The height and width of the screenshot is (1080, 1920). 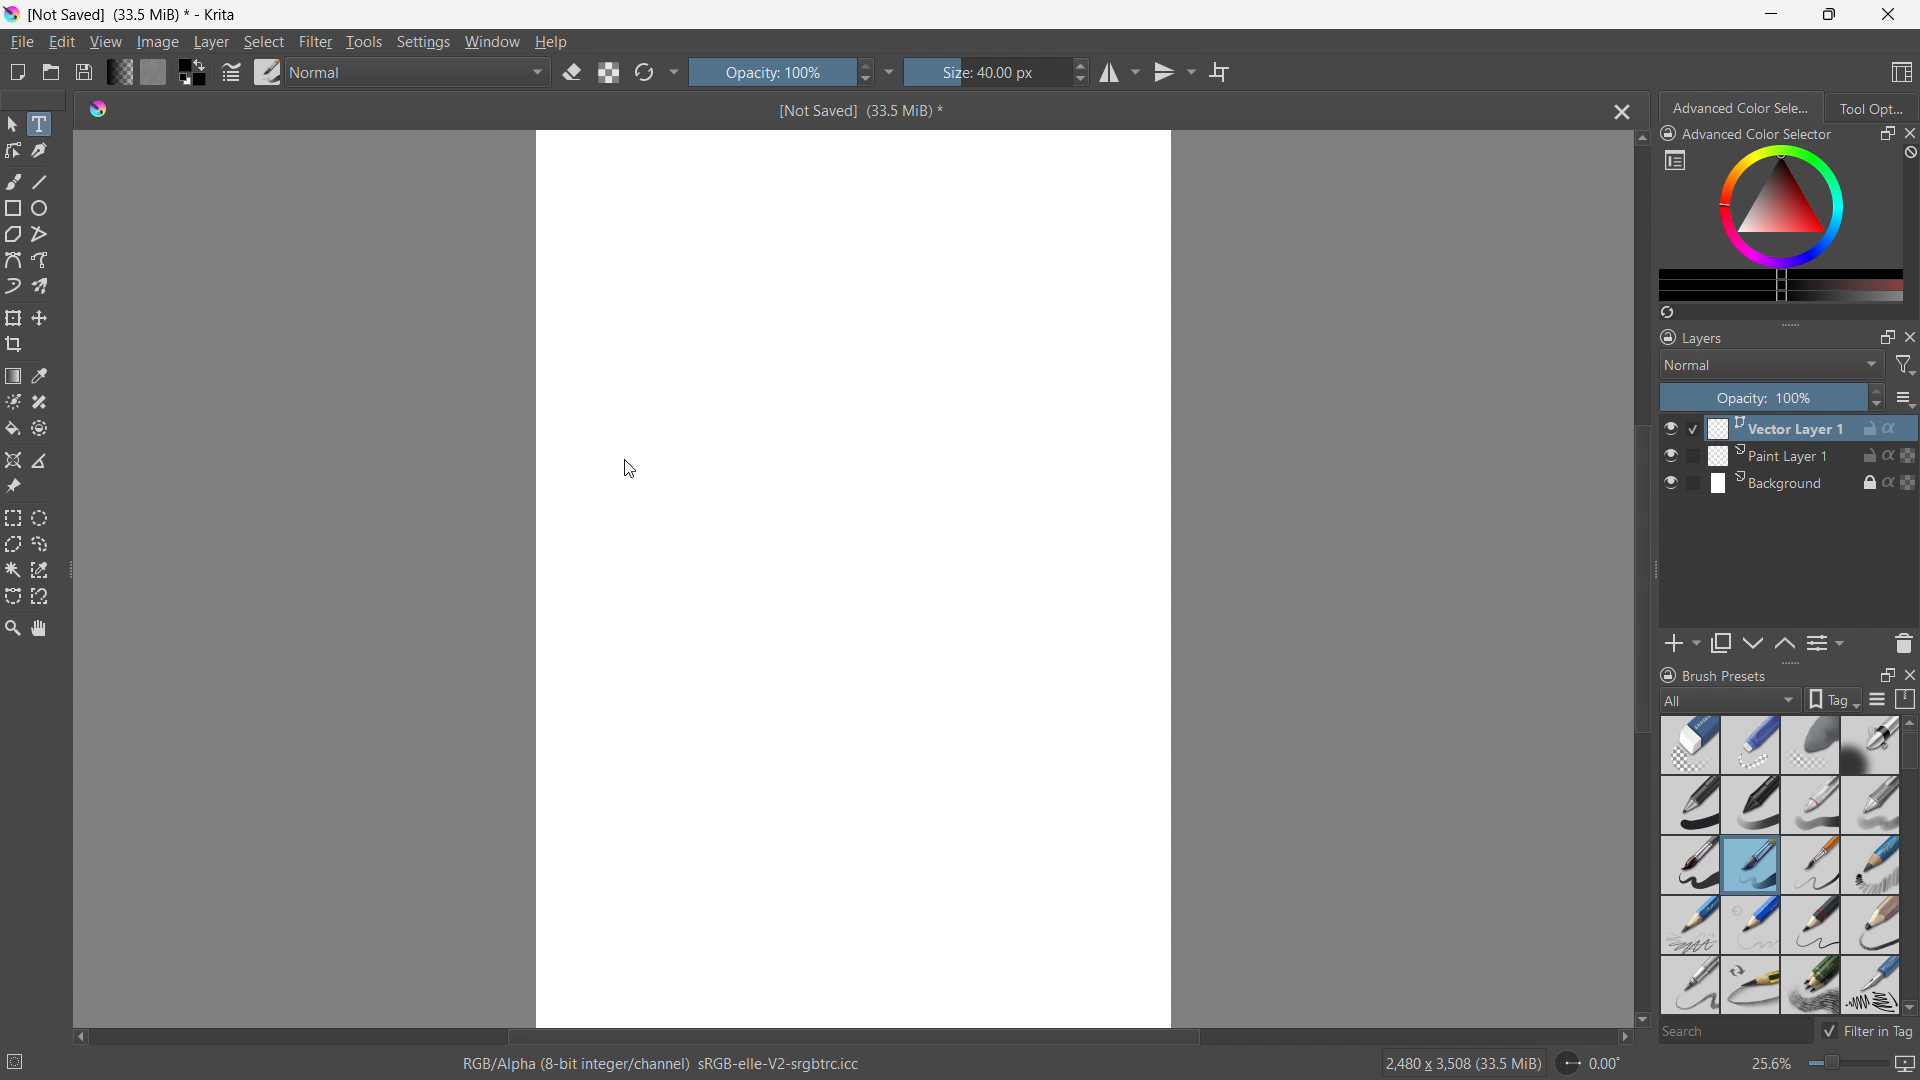 I want to click on edit shapes tool, so click(x=14, y=150).